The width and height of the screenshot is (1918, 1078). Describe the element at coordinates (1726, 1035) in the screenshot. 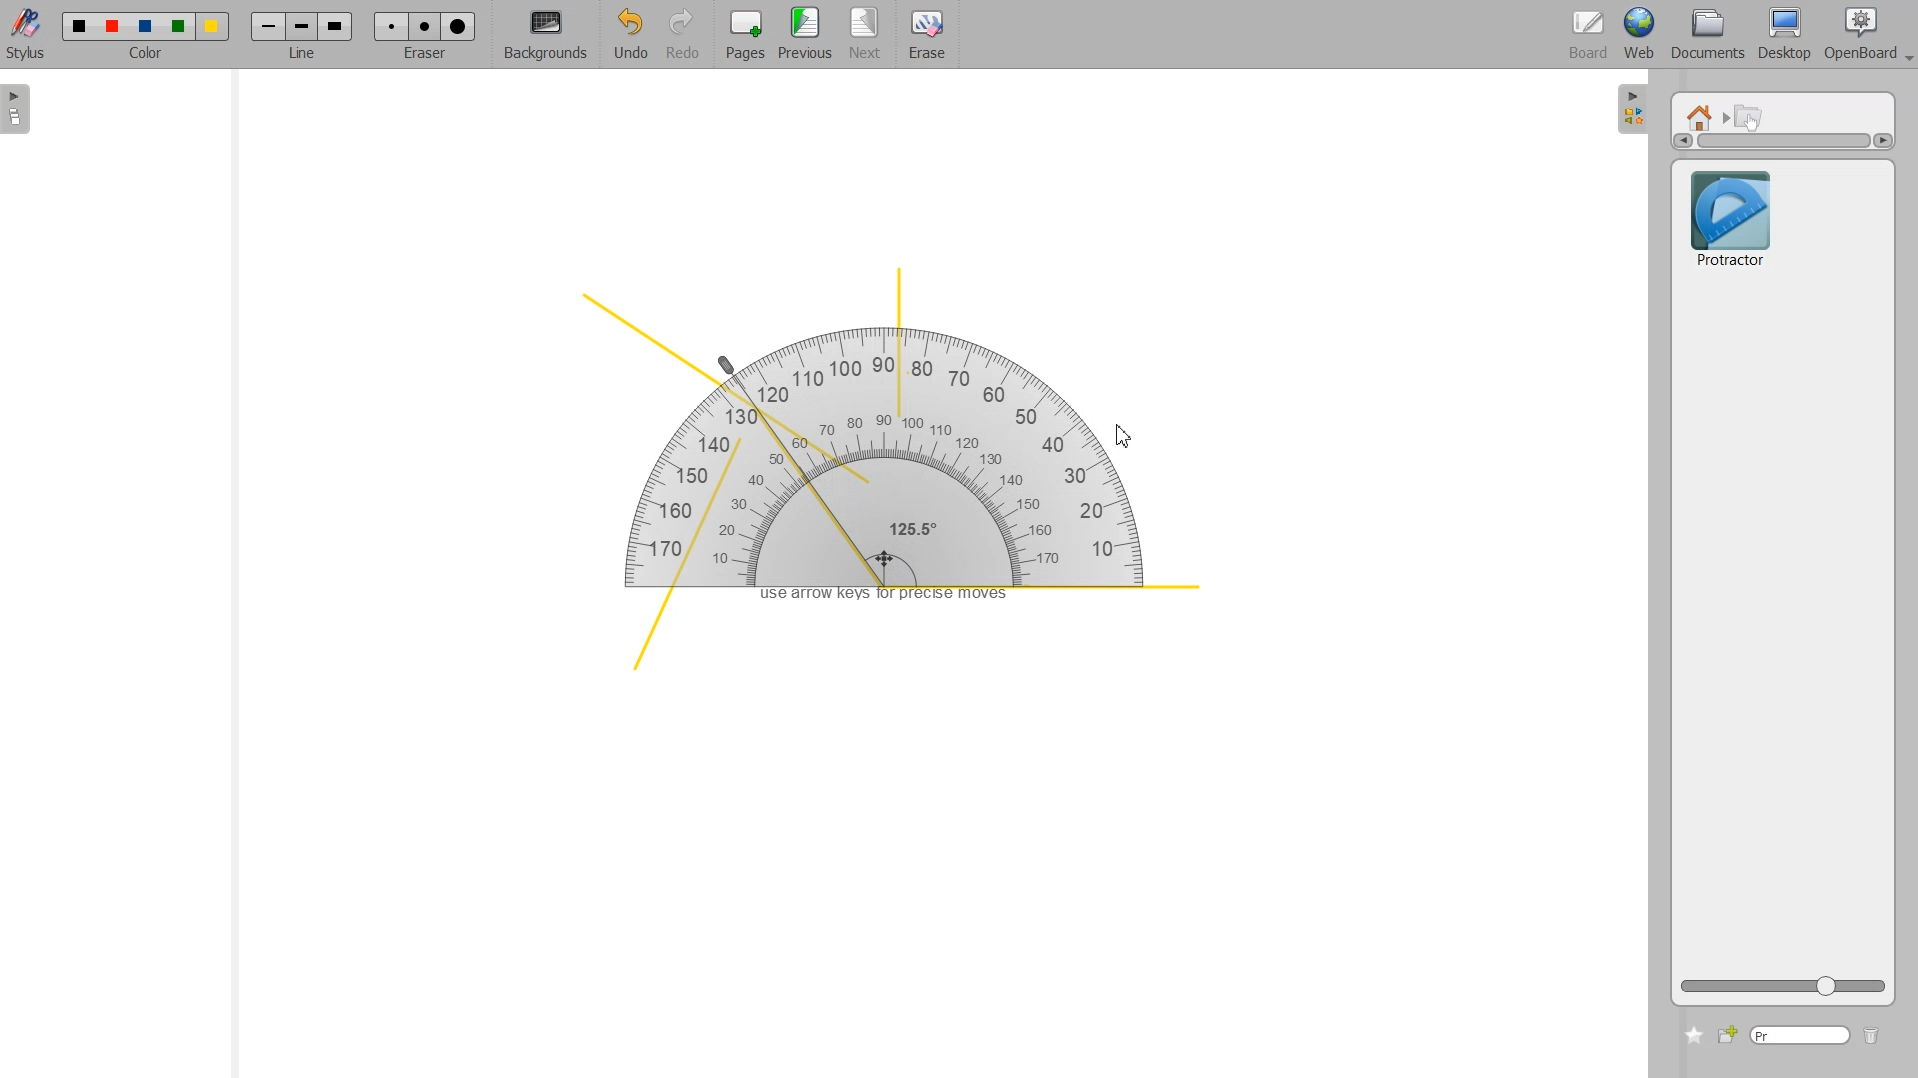

I see `Add new file` at that location.